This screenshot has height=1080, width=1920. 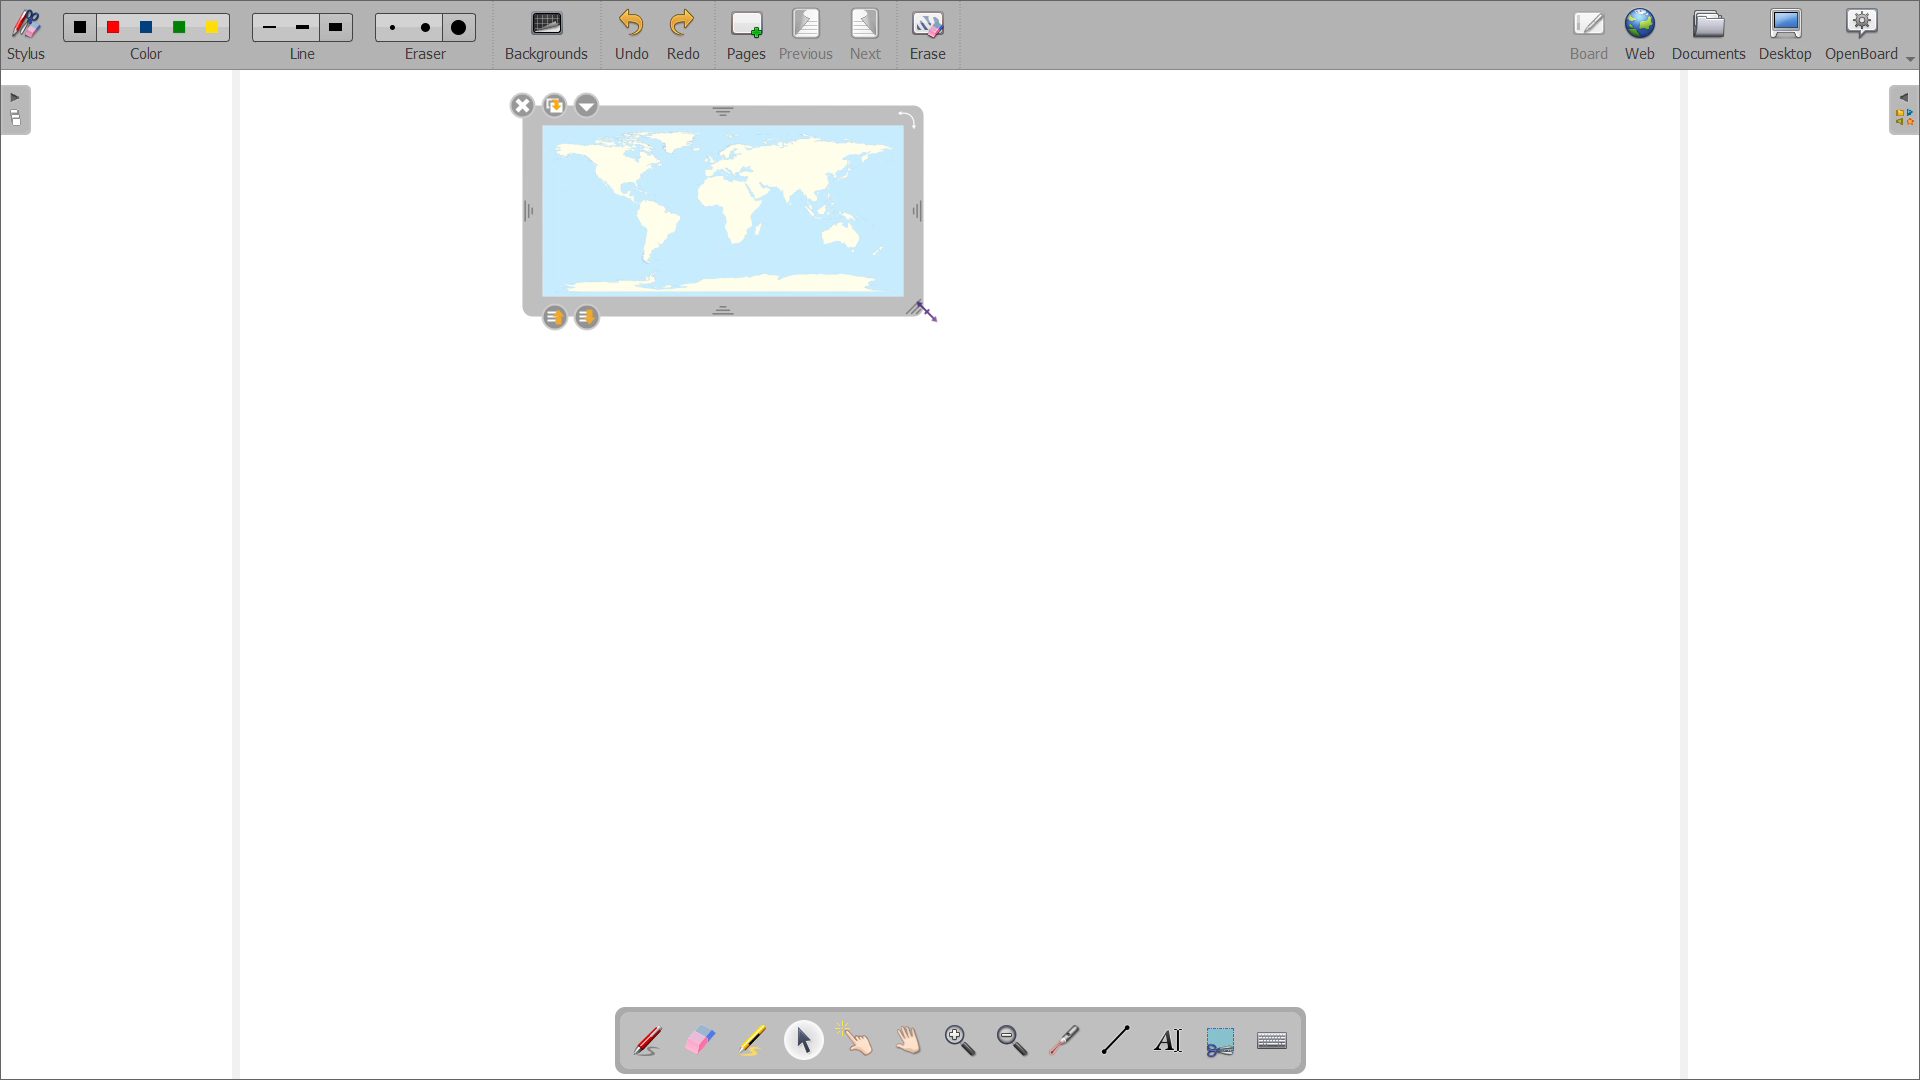 What do you see at coordinates (214, 28) in the screenshot?
I see `yellow` at bounding box center [214, 28].